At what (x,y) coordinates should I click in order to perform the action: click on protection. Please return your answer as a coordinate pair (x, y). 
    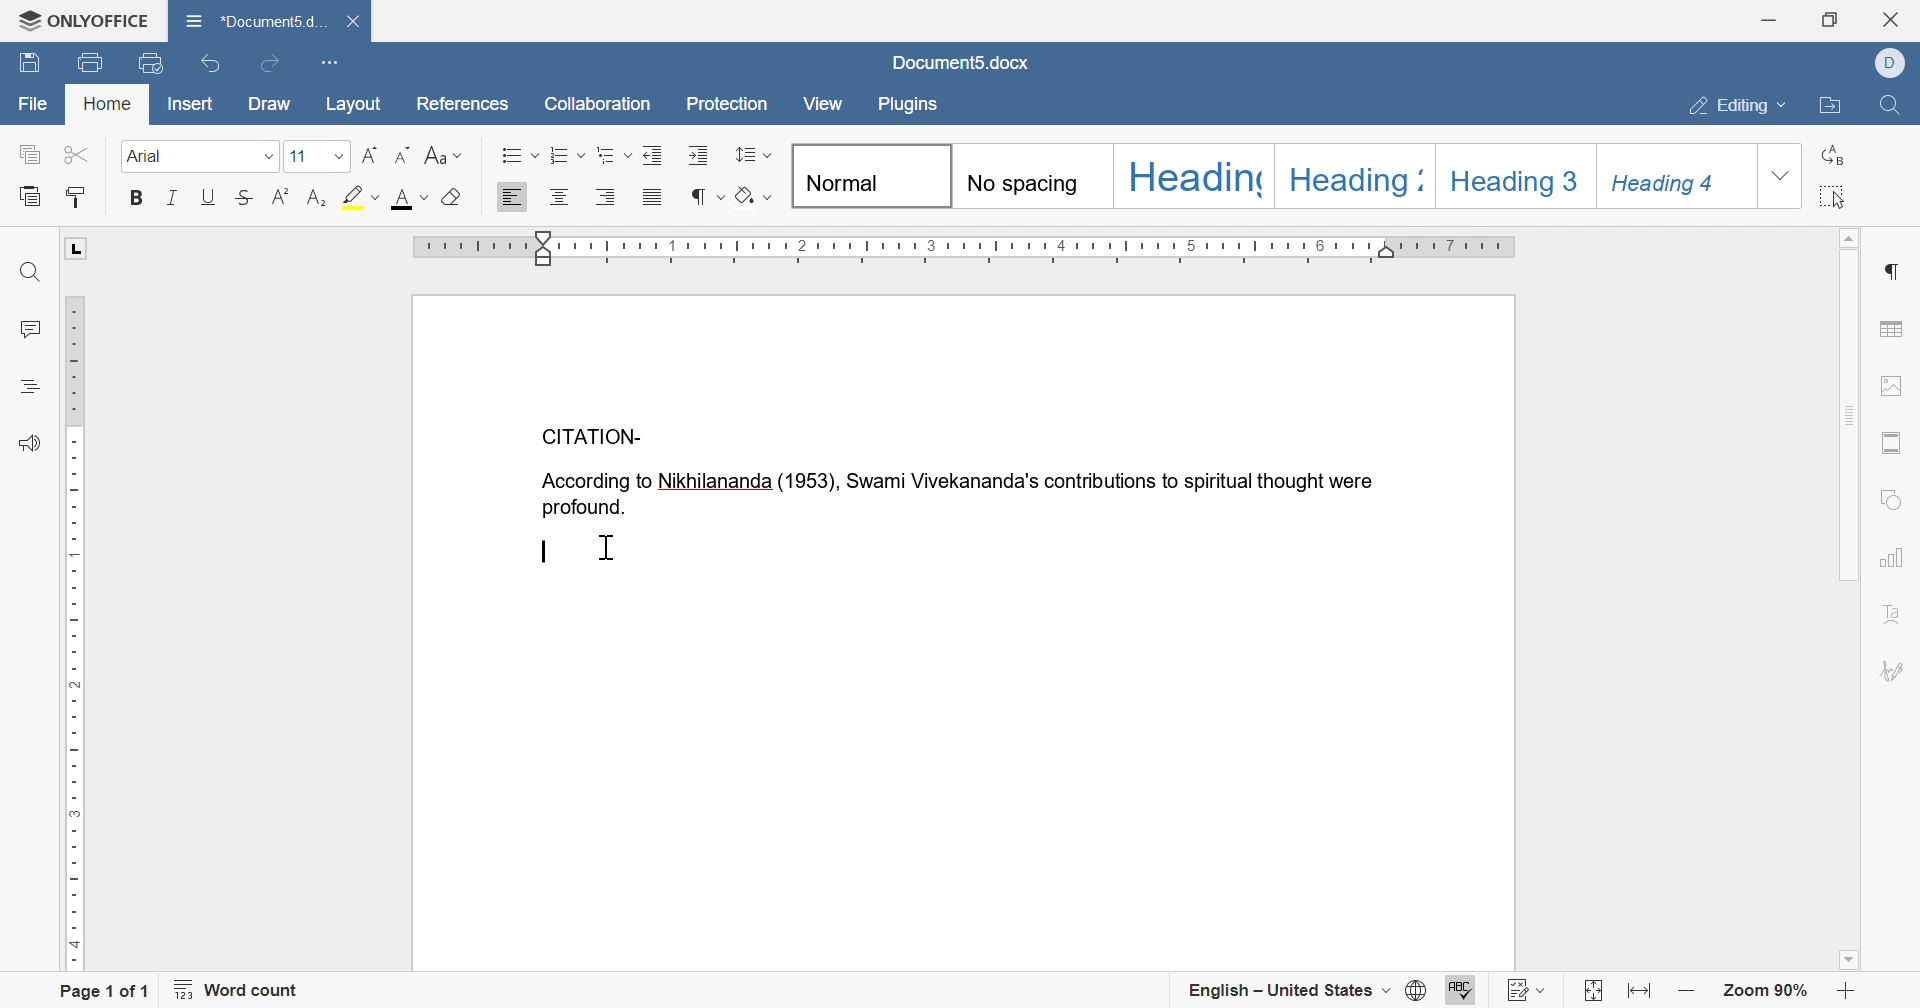
    Looking at the image, I should click on (731, 104).